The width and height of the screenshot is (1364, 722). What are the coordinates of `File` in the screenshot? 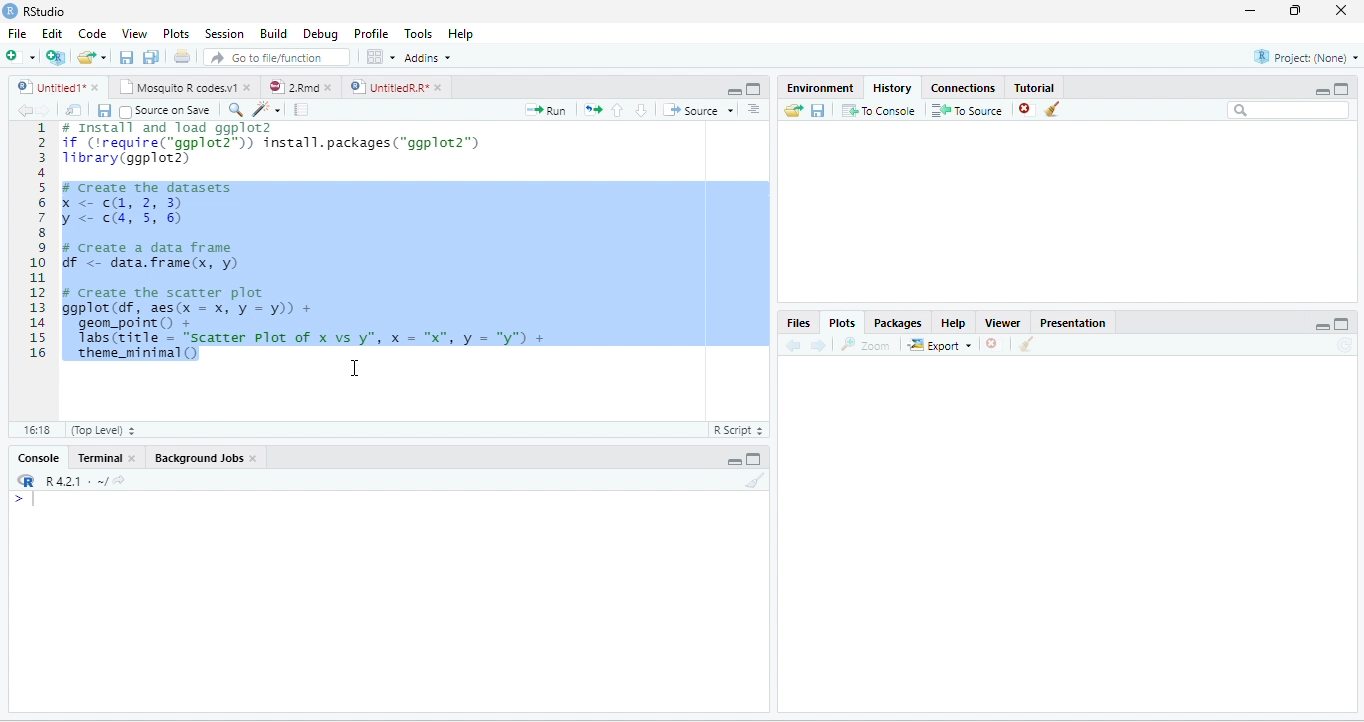 It's located at (18, 33).